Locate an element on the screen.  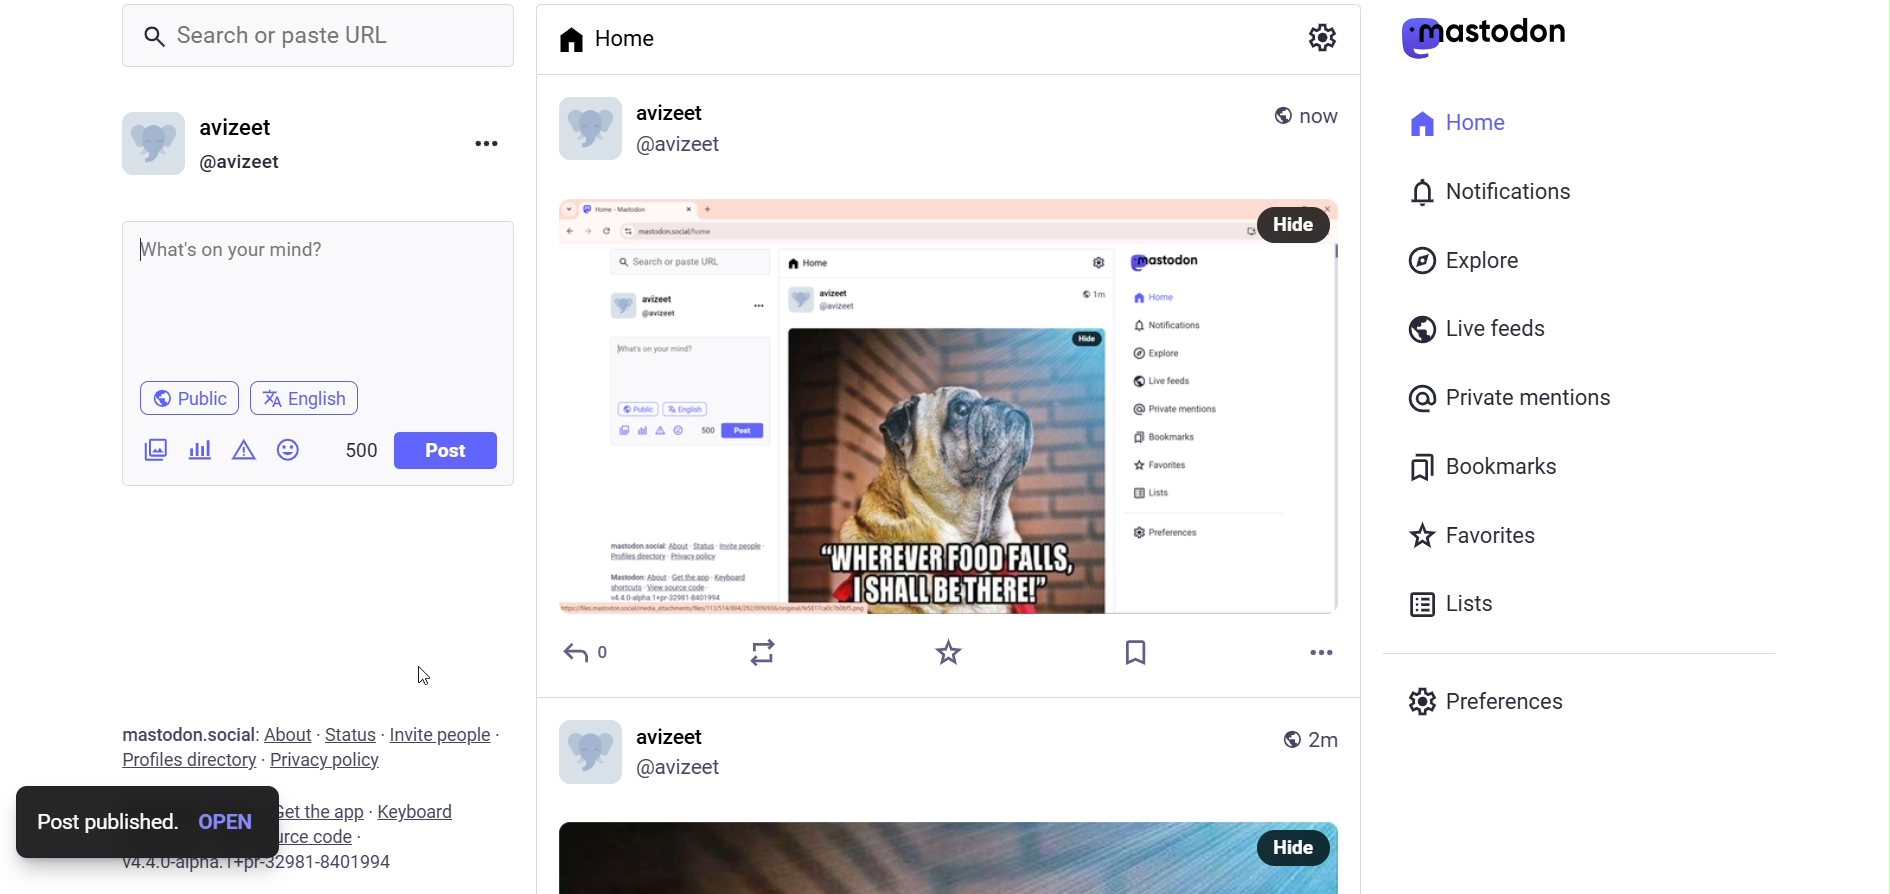
poll is located at coordinates (202, 450).